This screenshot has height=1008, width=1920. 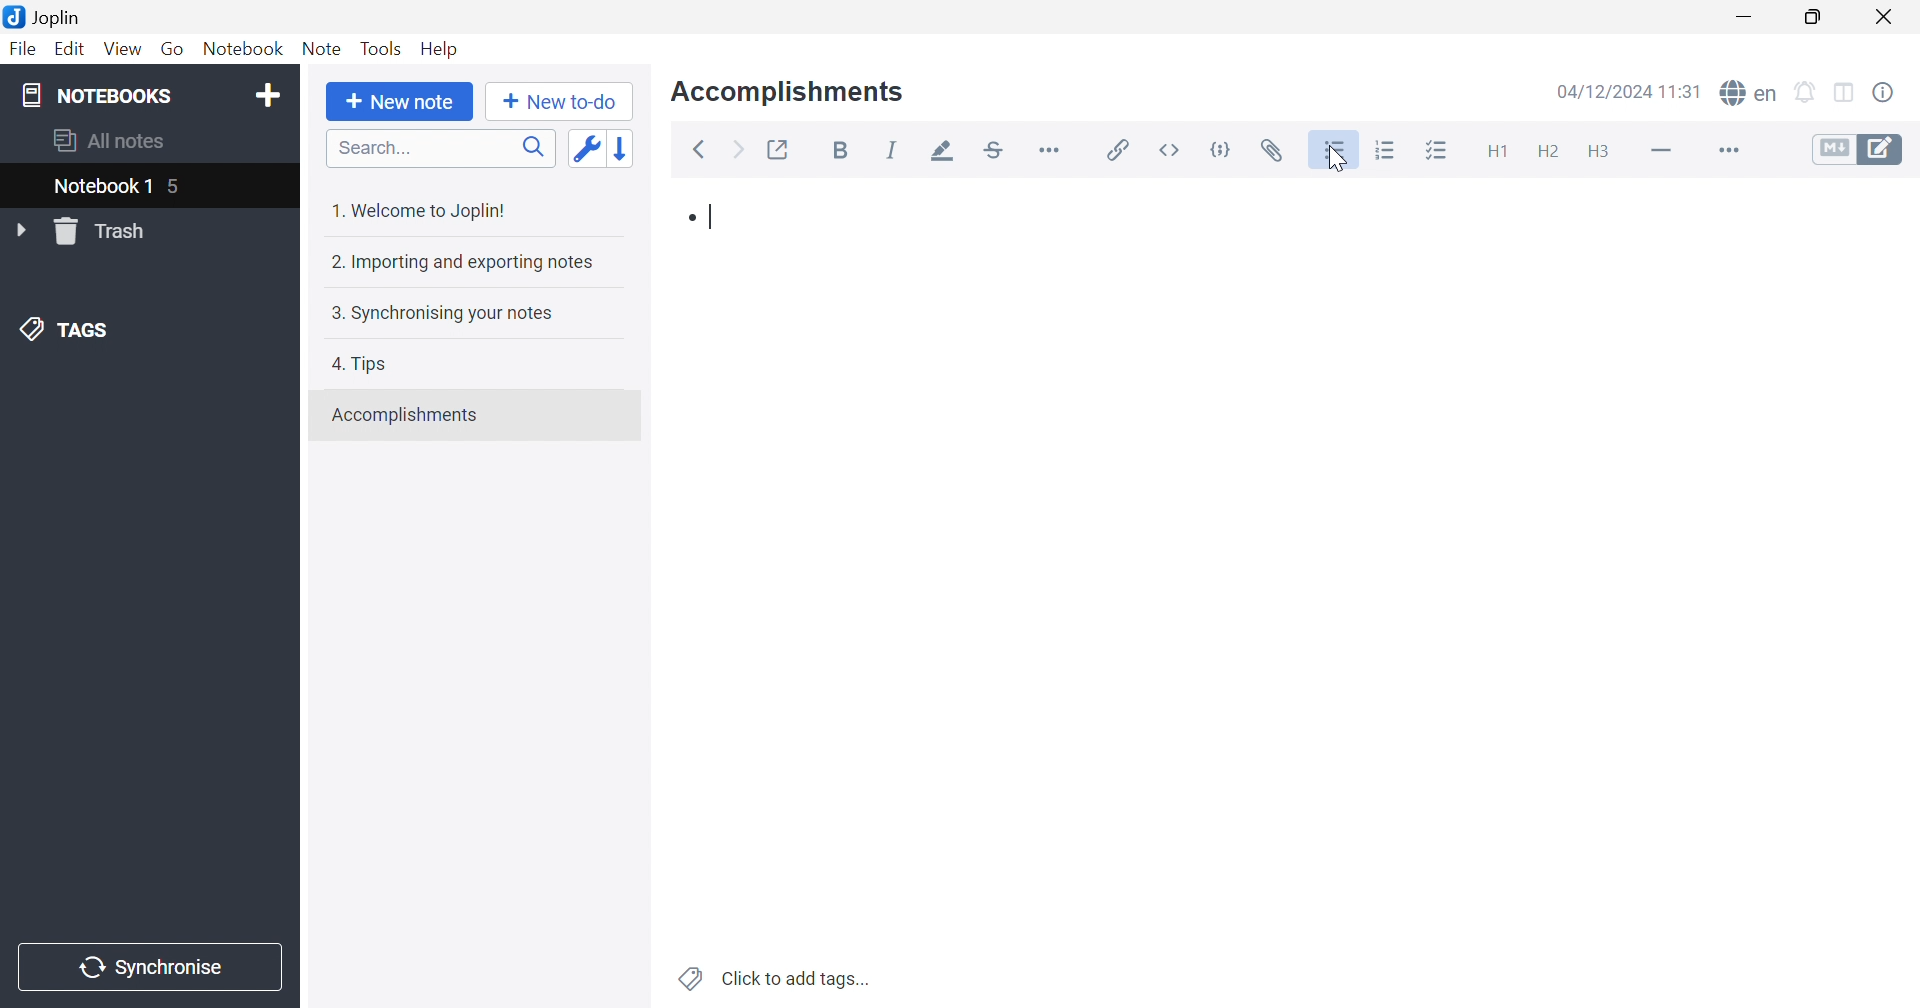 What do you see at coordinates (1336, 153) in the screenshot?
I see `Bulleted list` at bounding box center [1336, 153].